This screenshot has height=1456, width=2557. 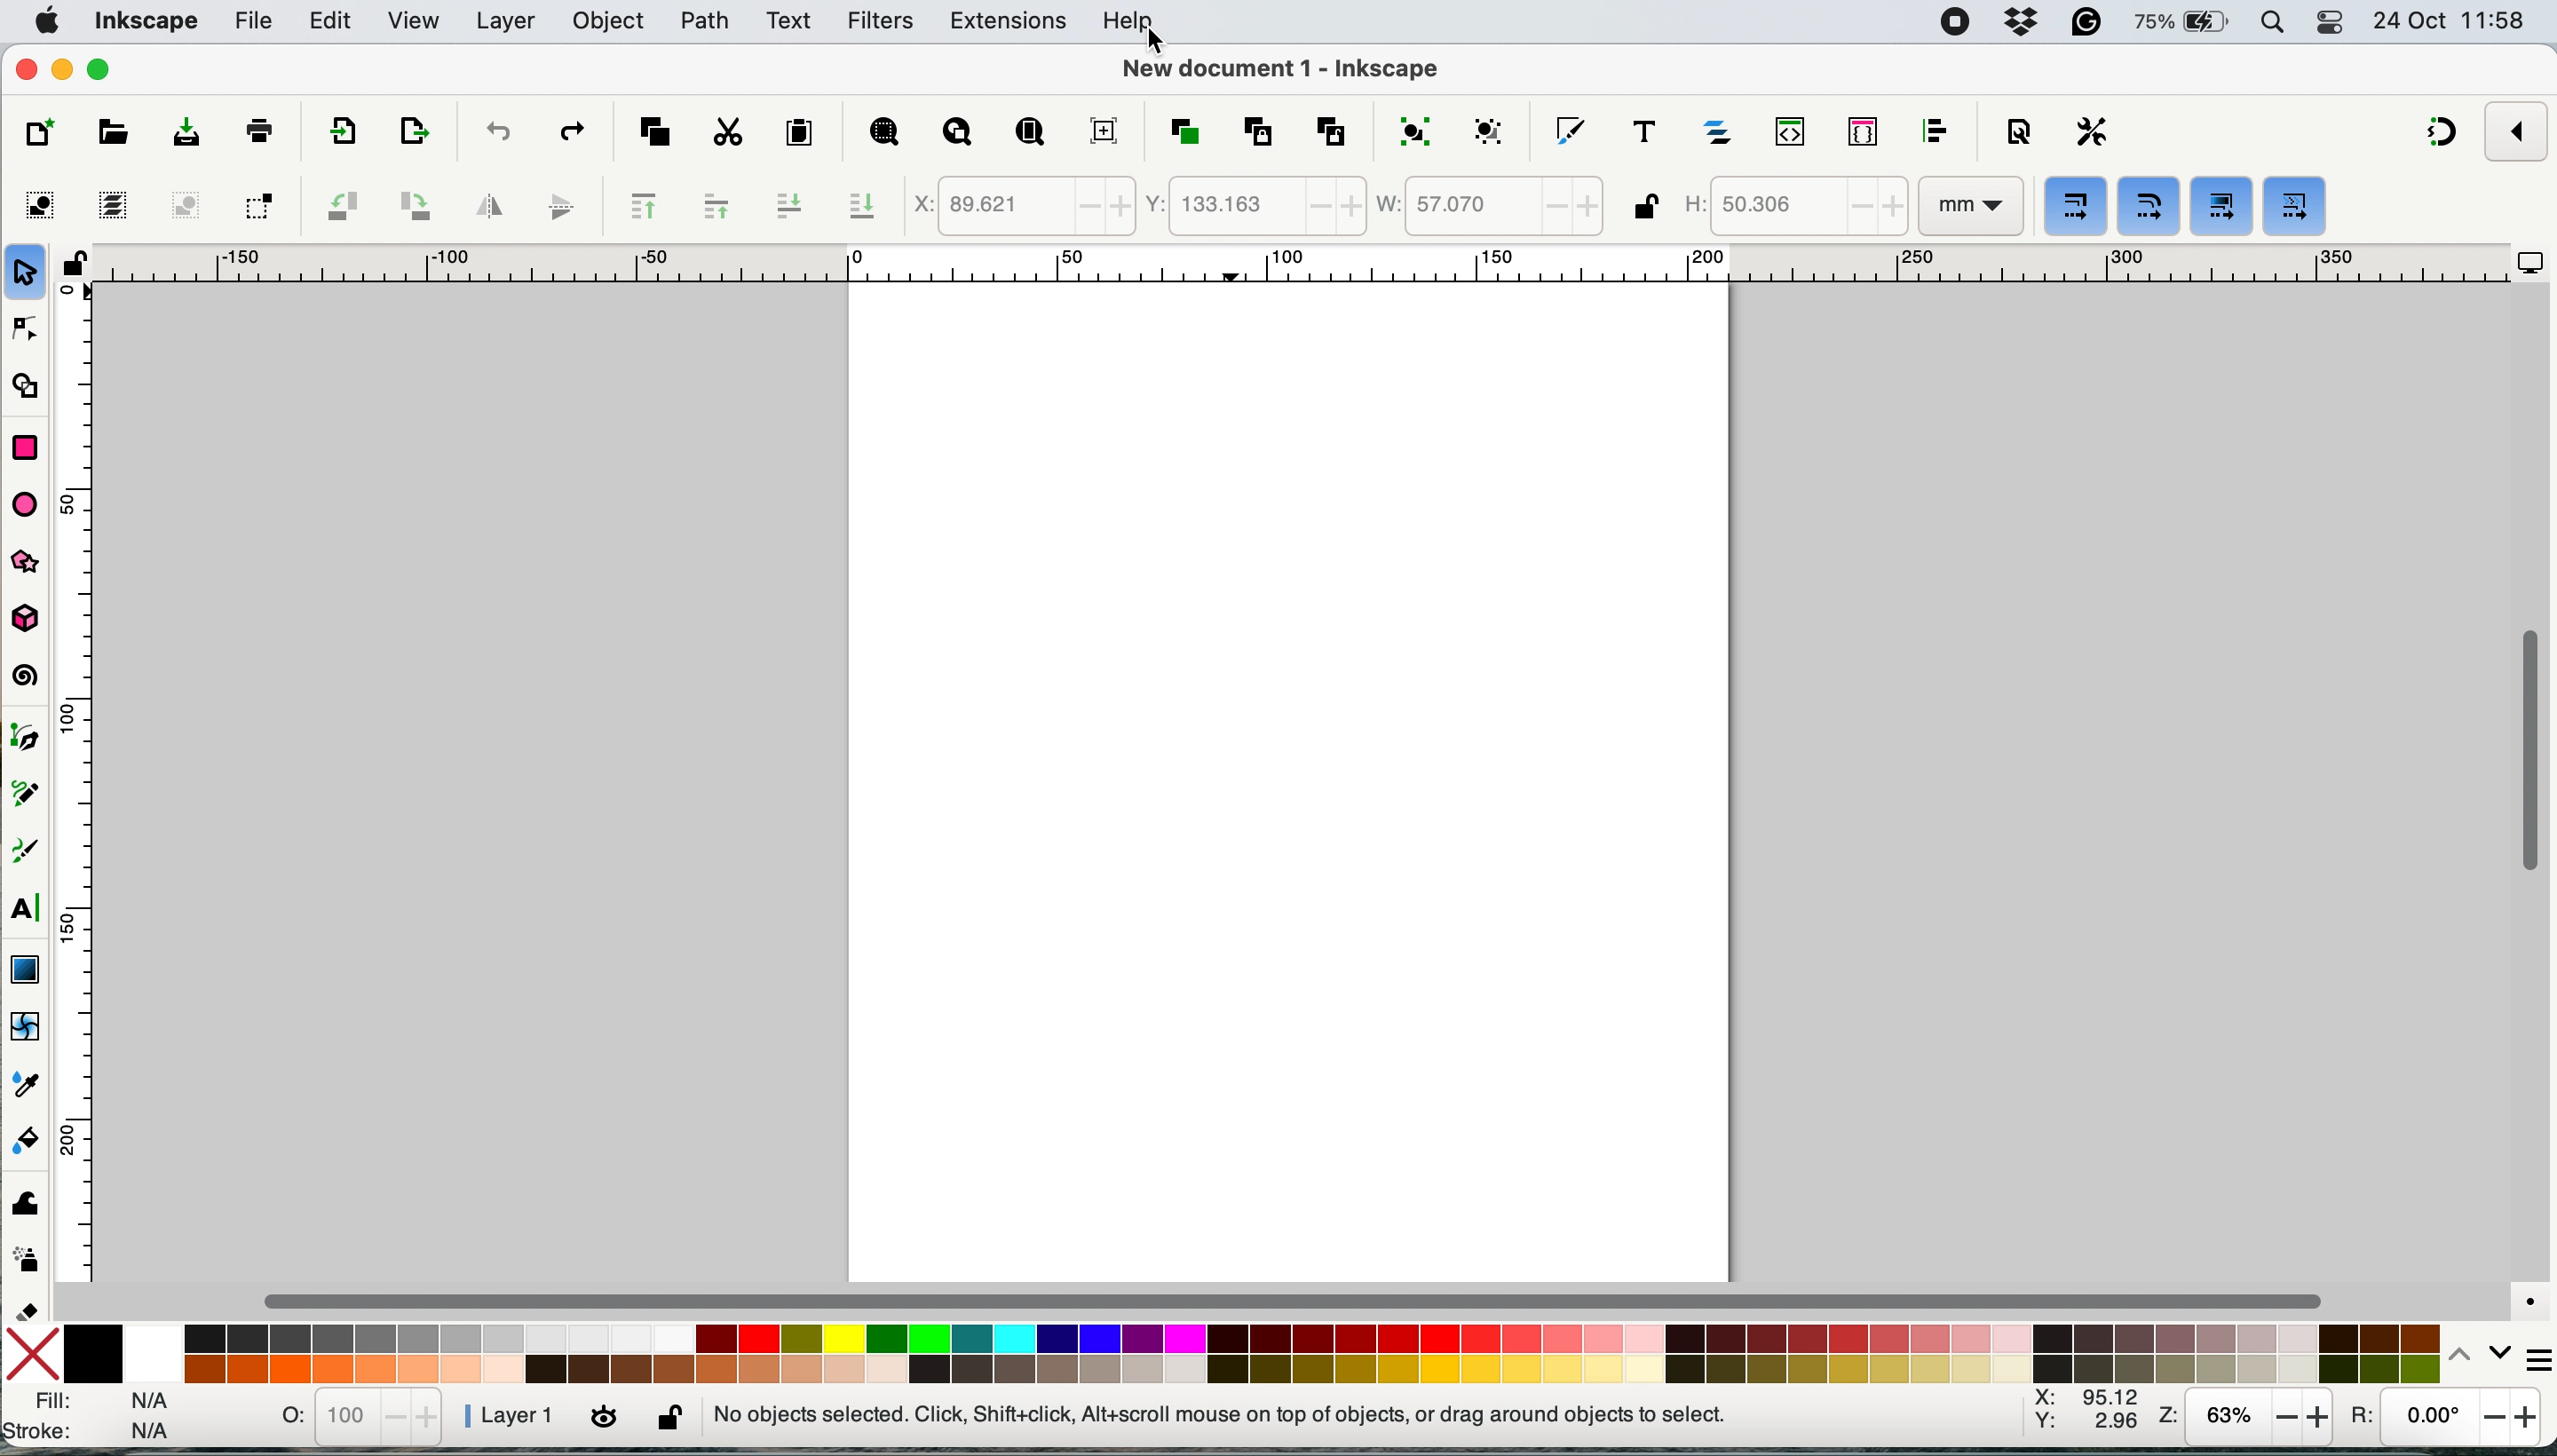 What do you see at coordinates (29, 1081) in the screenshot?
I see `dropper` at bounding box center [29, 1081].